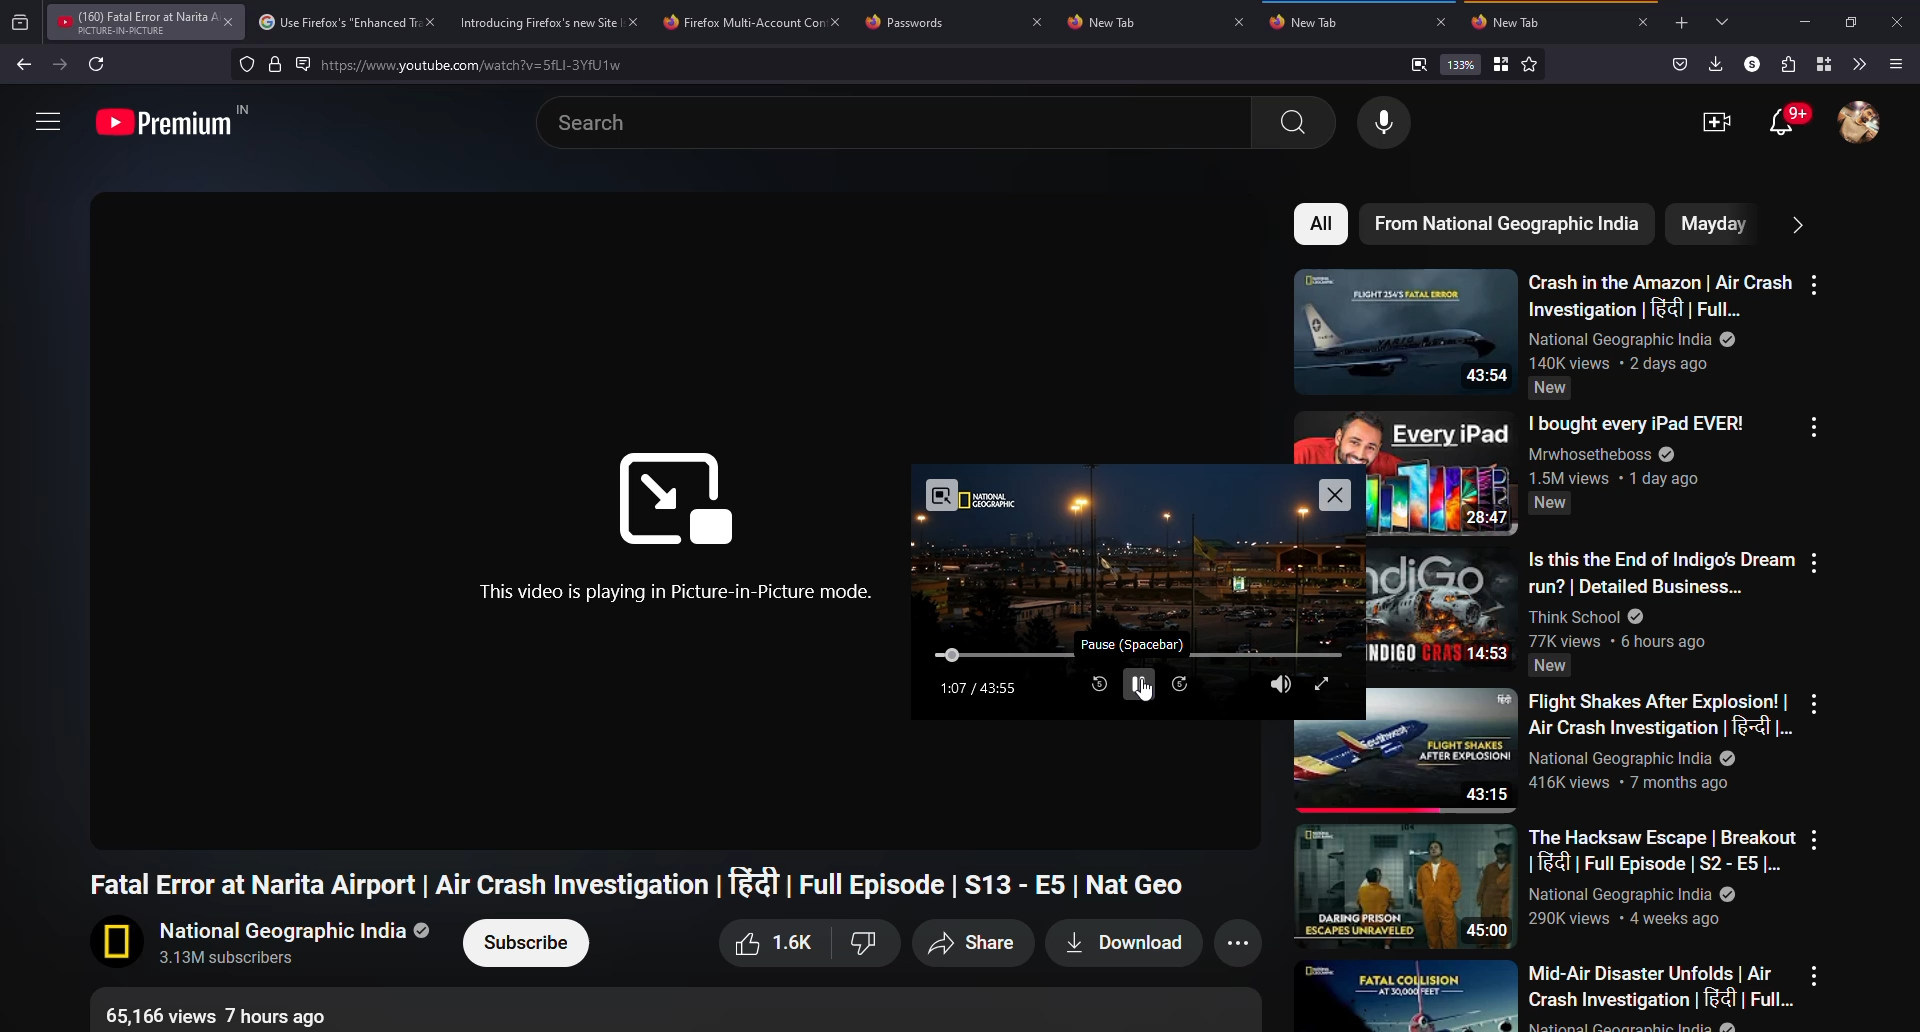 The width and height of the screenshot is (1920, 1032). I want to click on move, so click(952, 655).